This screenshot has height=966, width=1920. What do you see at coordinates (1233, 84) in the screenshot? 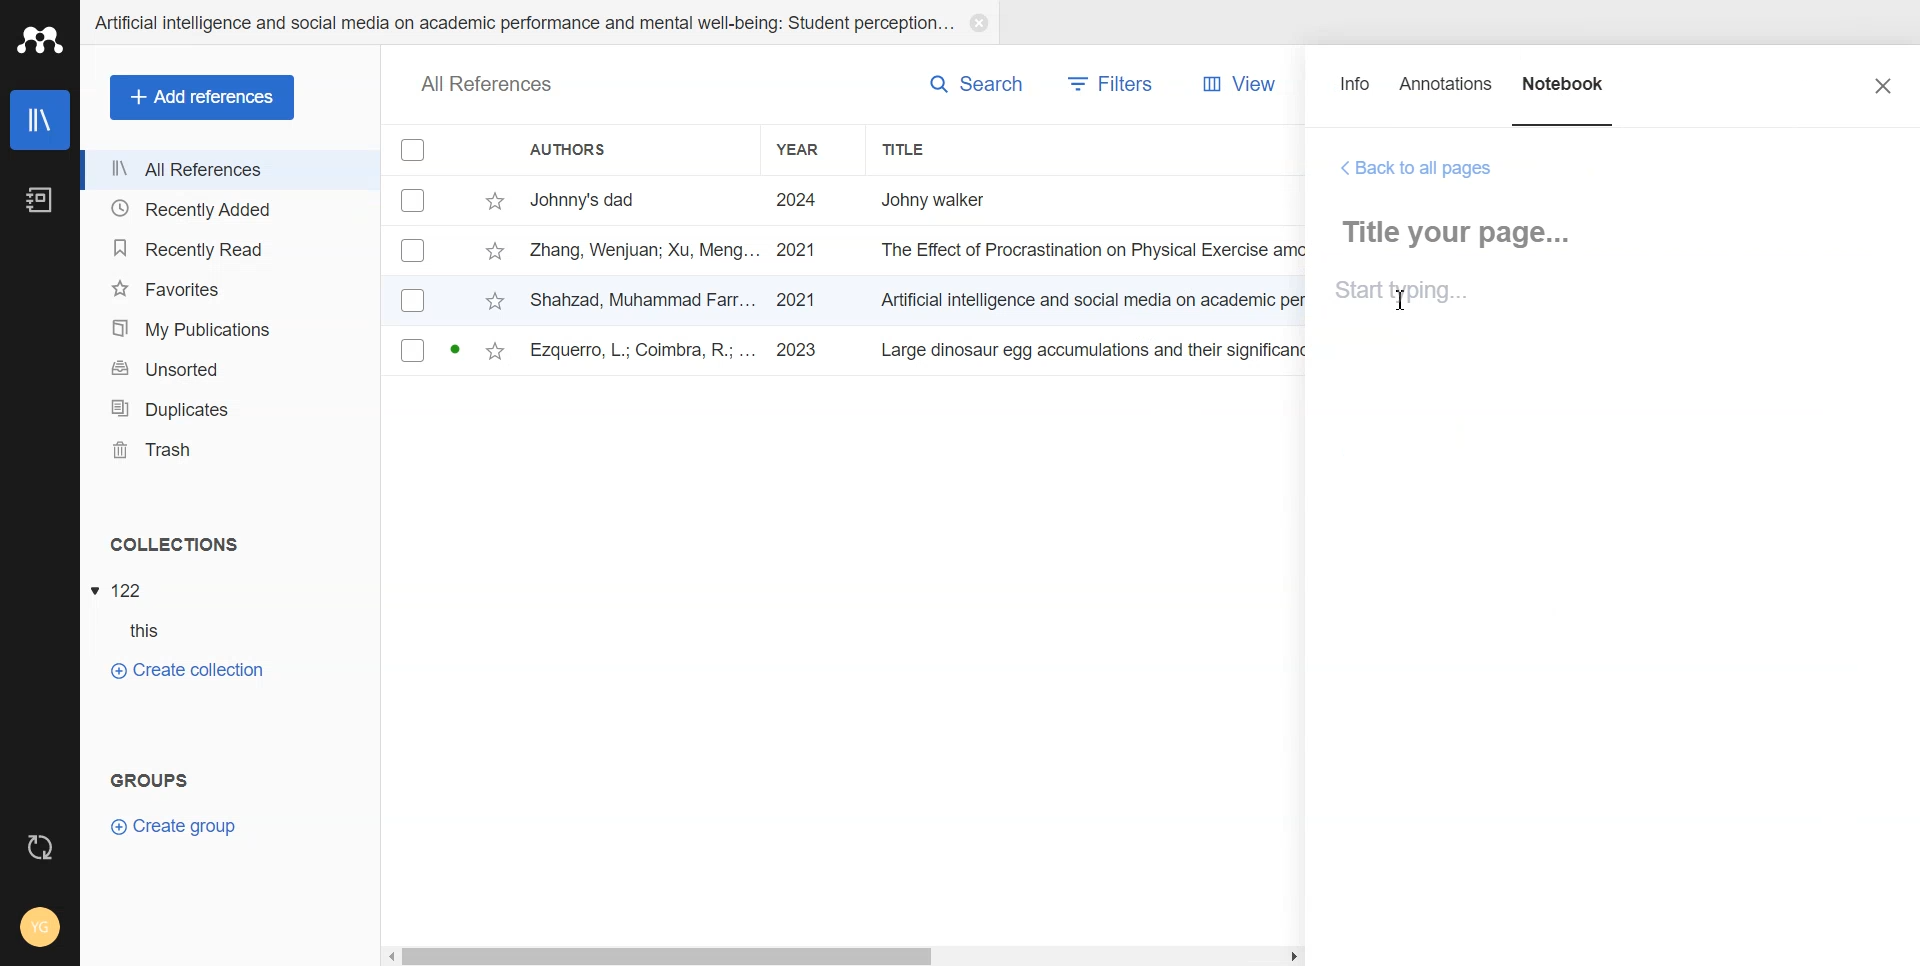
I see `View` at bounding box center [1233, 84].